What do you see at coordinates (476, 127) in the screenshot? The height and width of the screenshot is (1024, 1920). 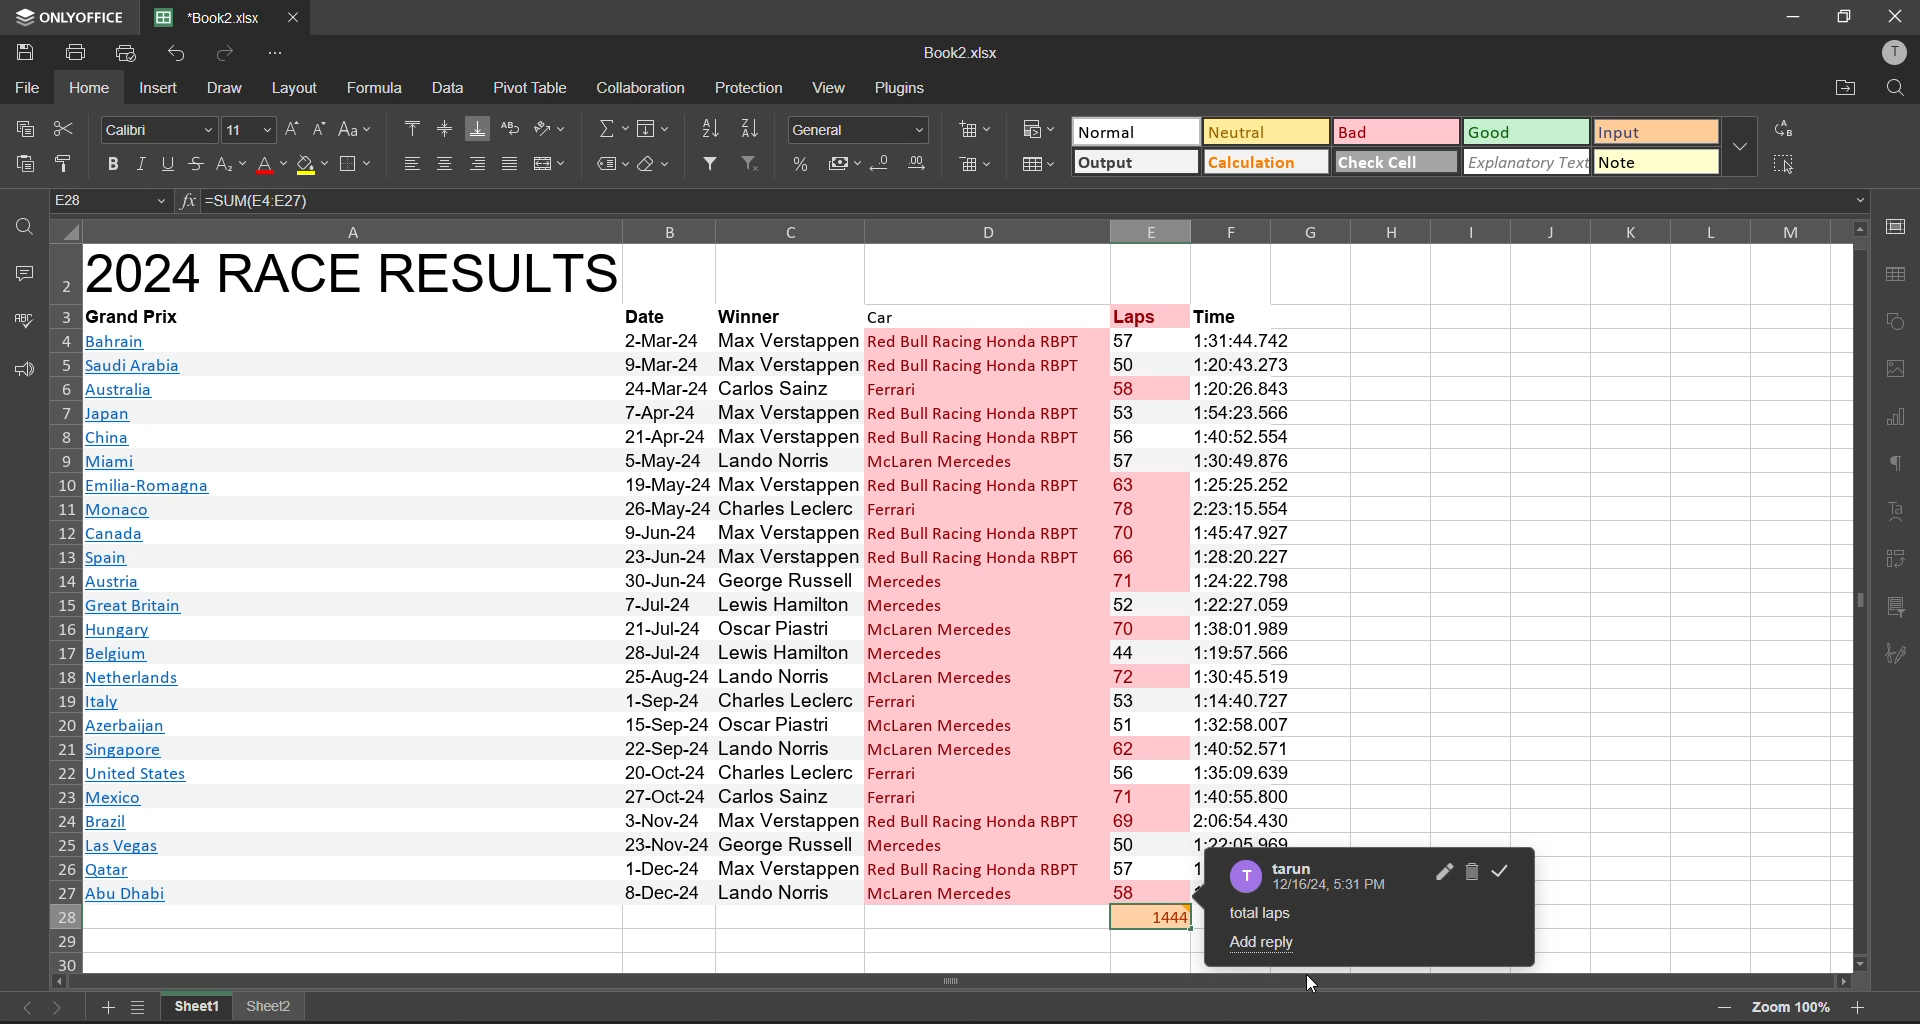 I see `align bottom` at bounding box center [476, 127].